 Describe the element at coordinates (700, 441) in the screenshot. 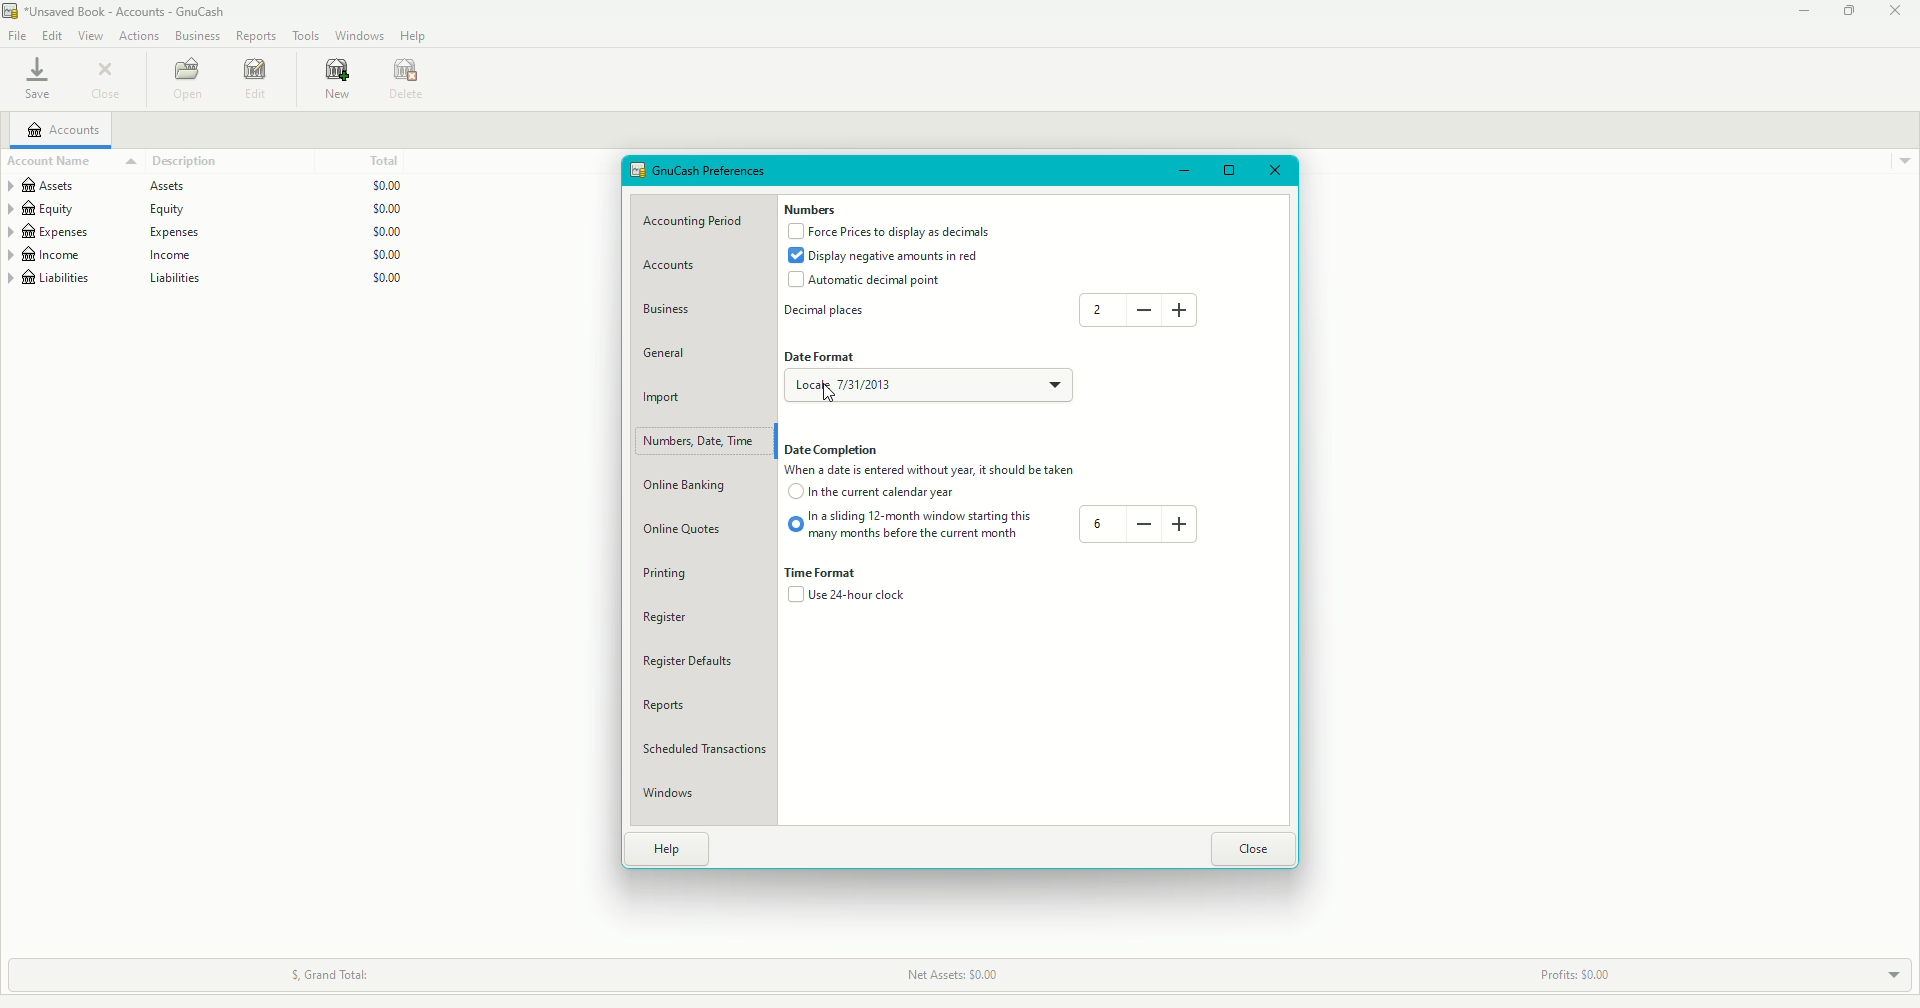

I see `numbers, date, time` at that location.